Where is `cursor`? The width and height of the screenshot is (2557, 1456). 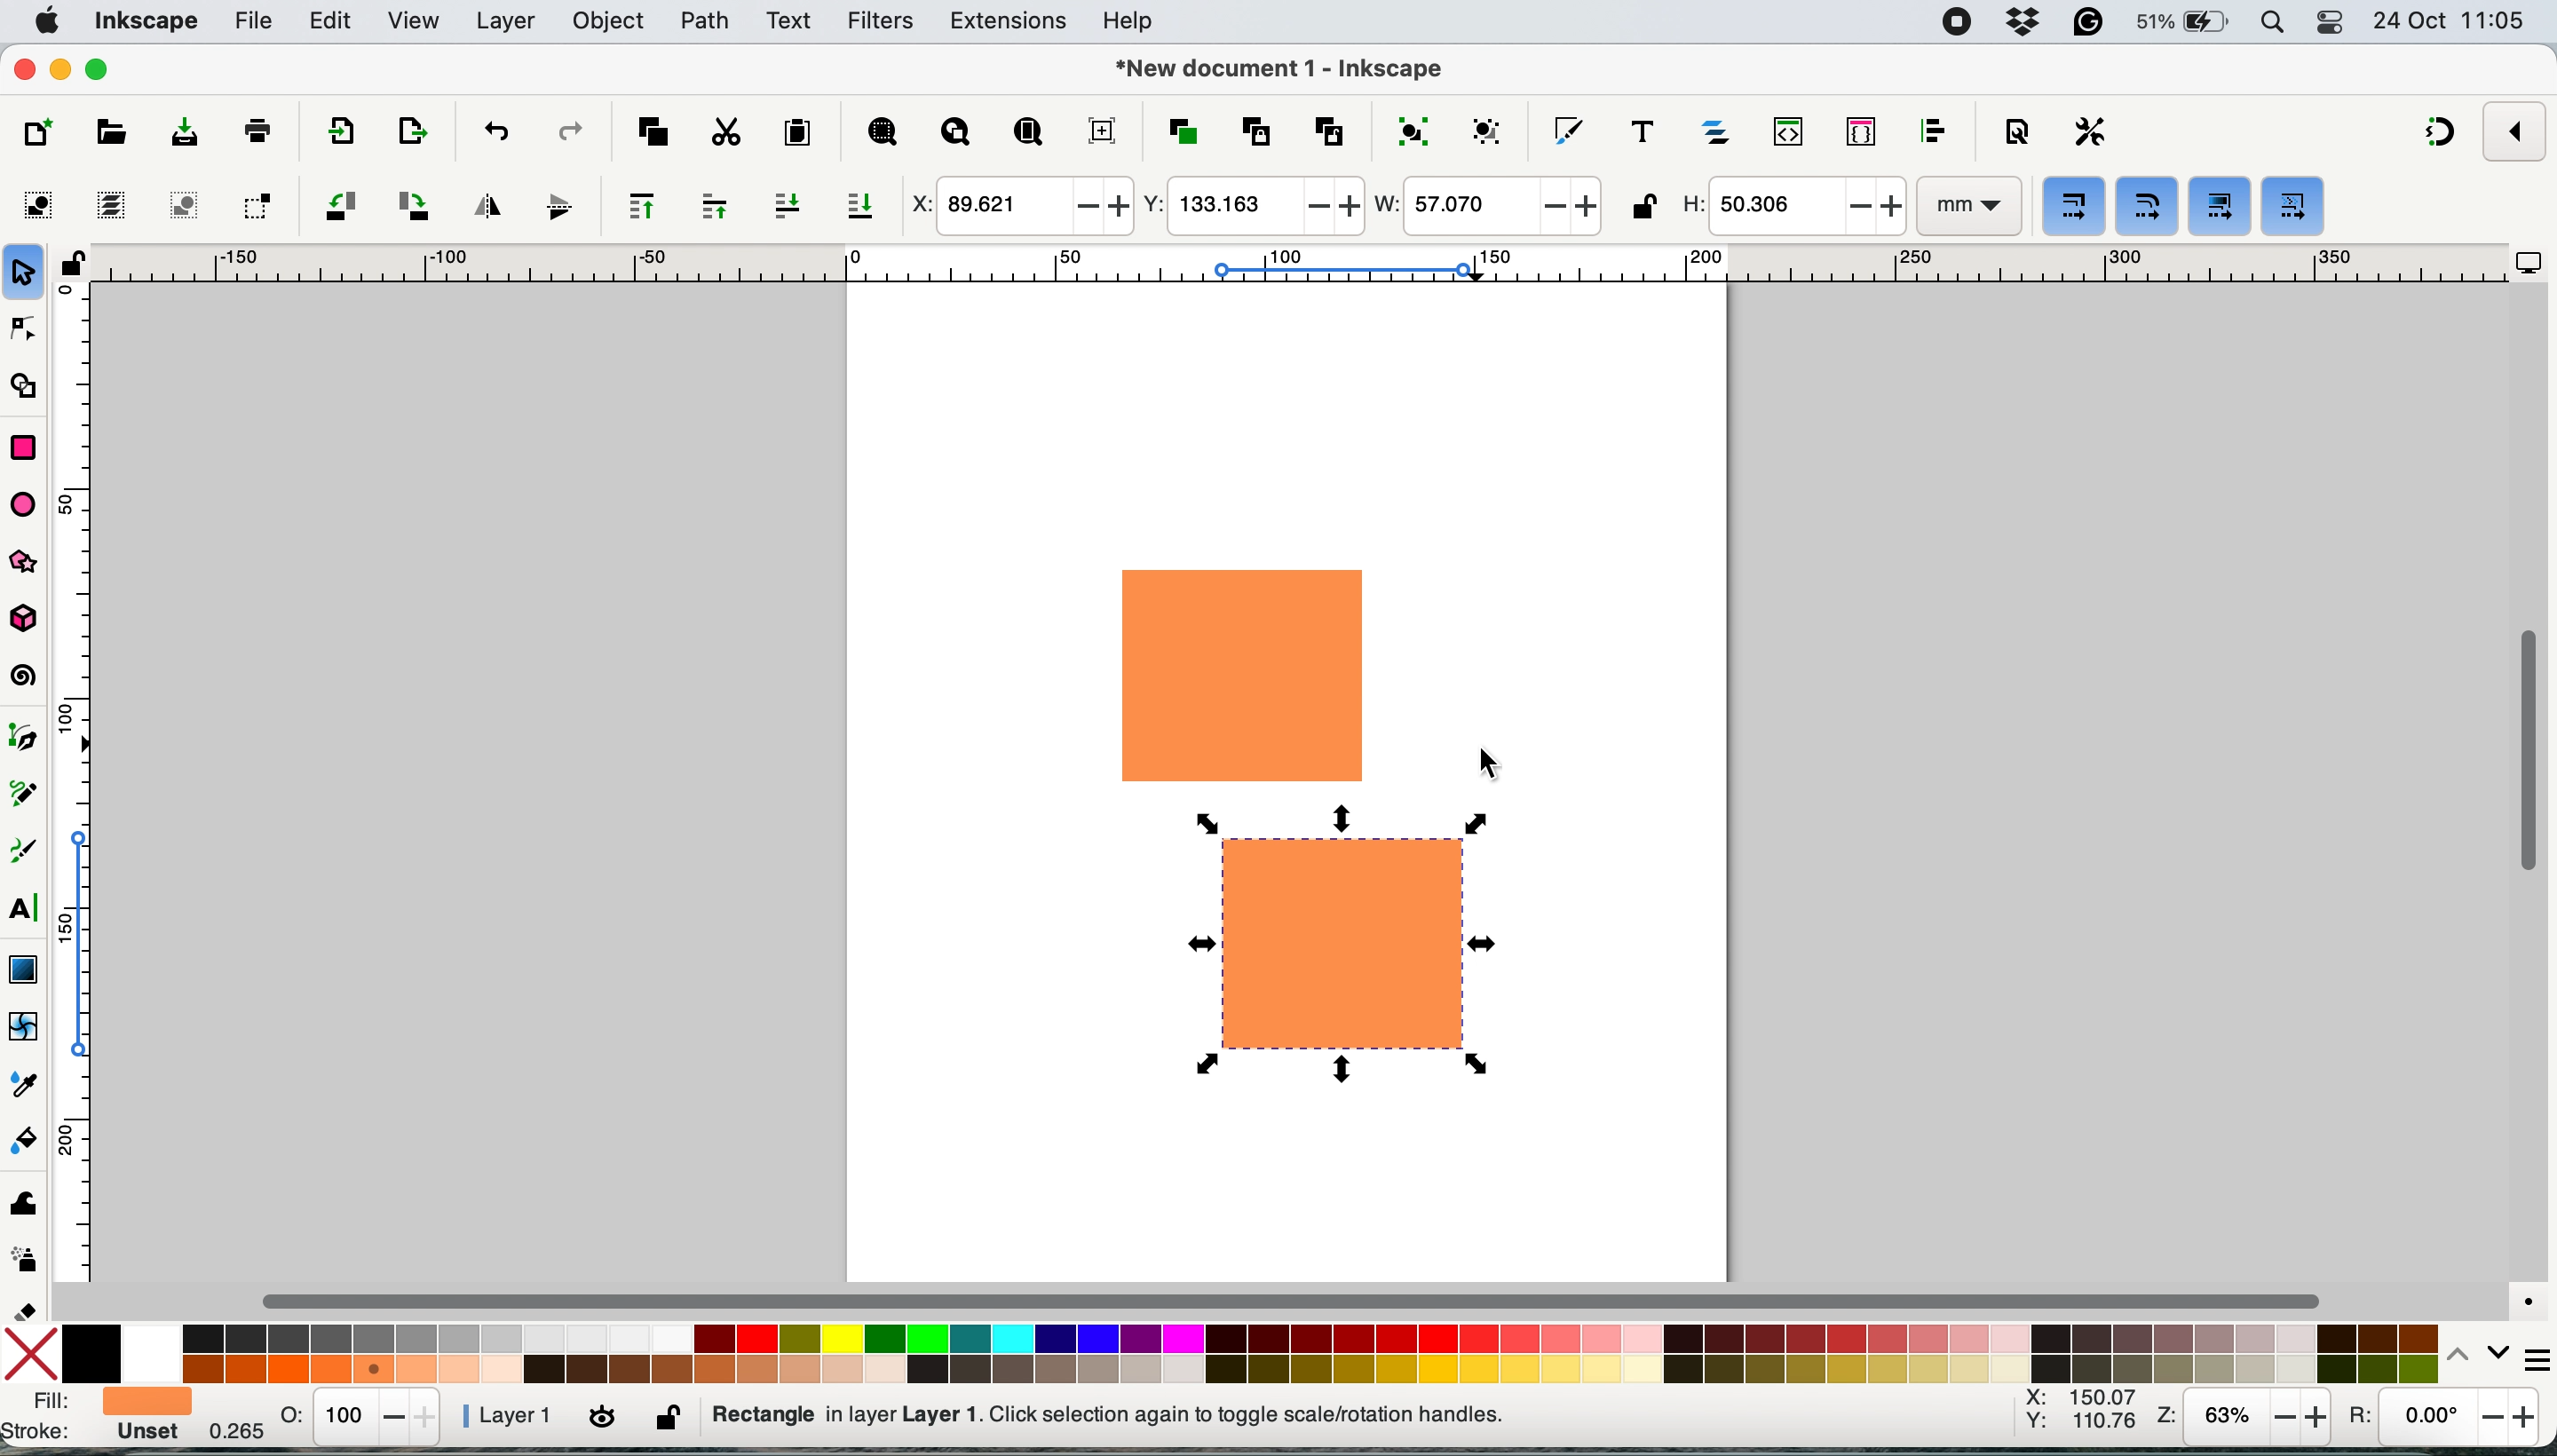 cursor is located at coordinates (1498, 769).